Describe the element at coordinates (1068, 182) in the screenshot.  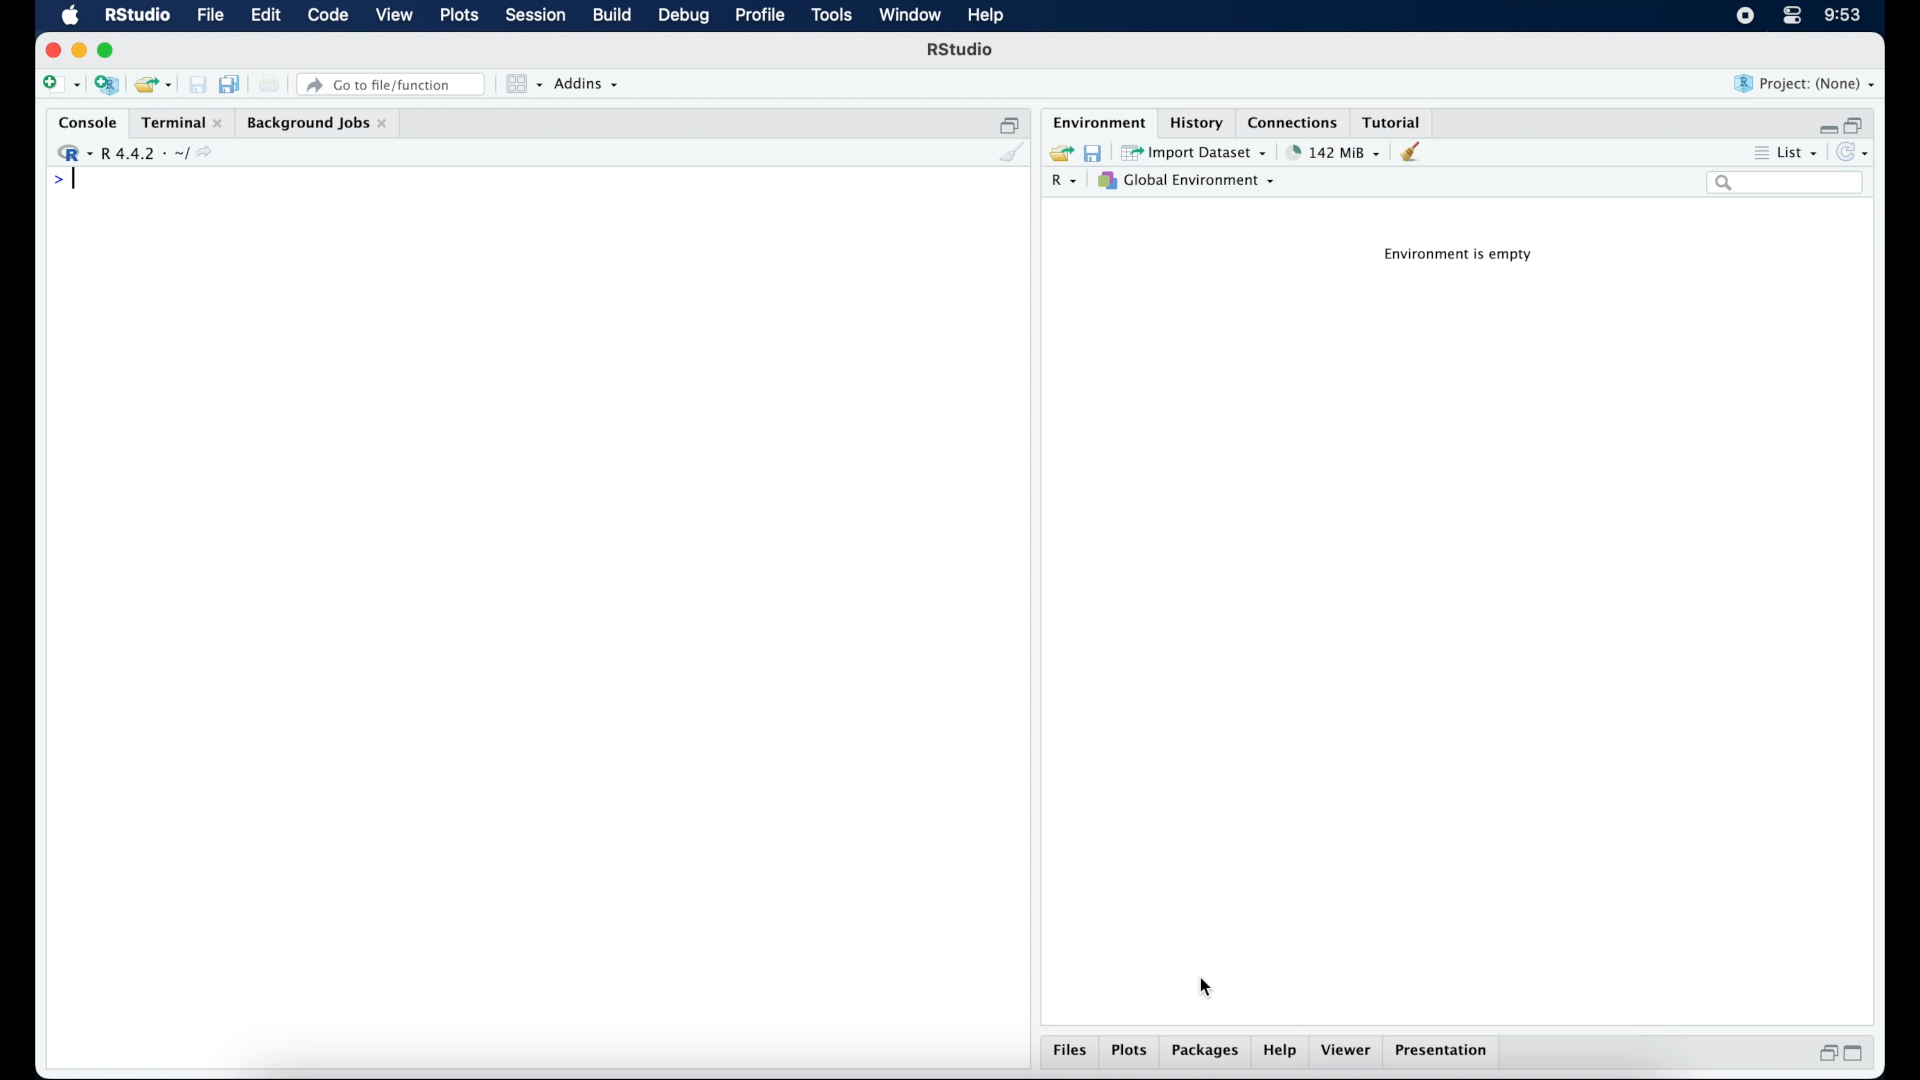
I see `R` at that location.